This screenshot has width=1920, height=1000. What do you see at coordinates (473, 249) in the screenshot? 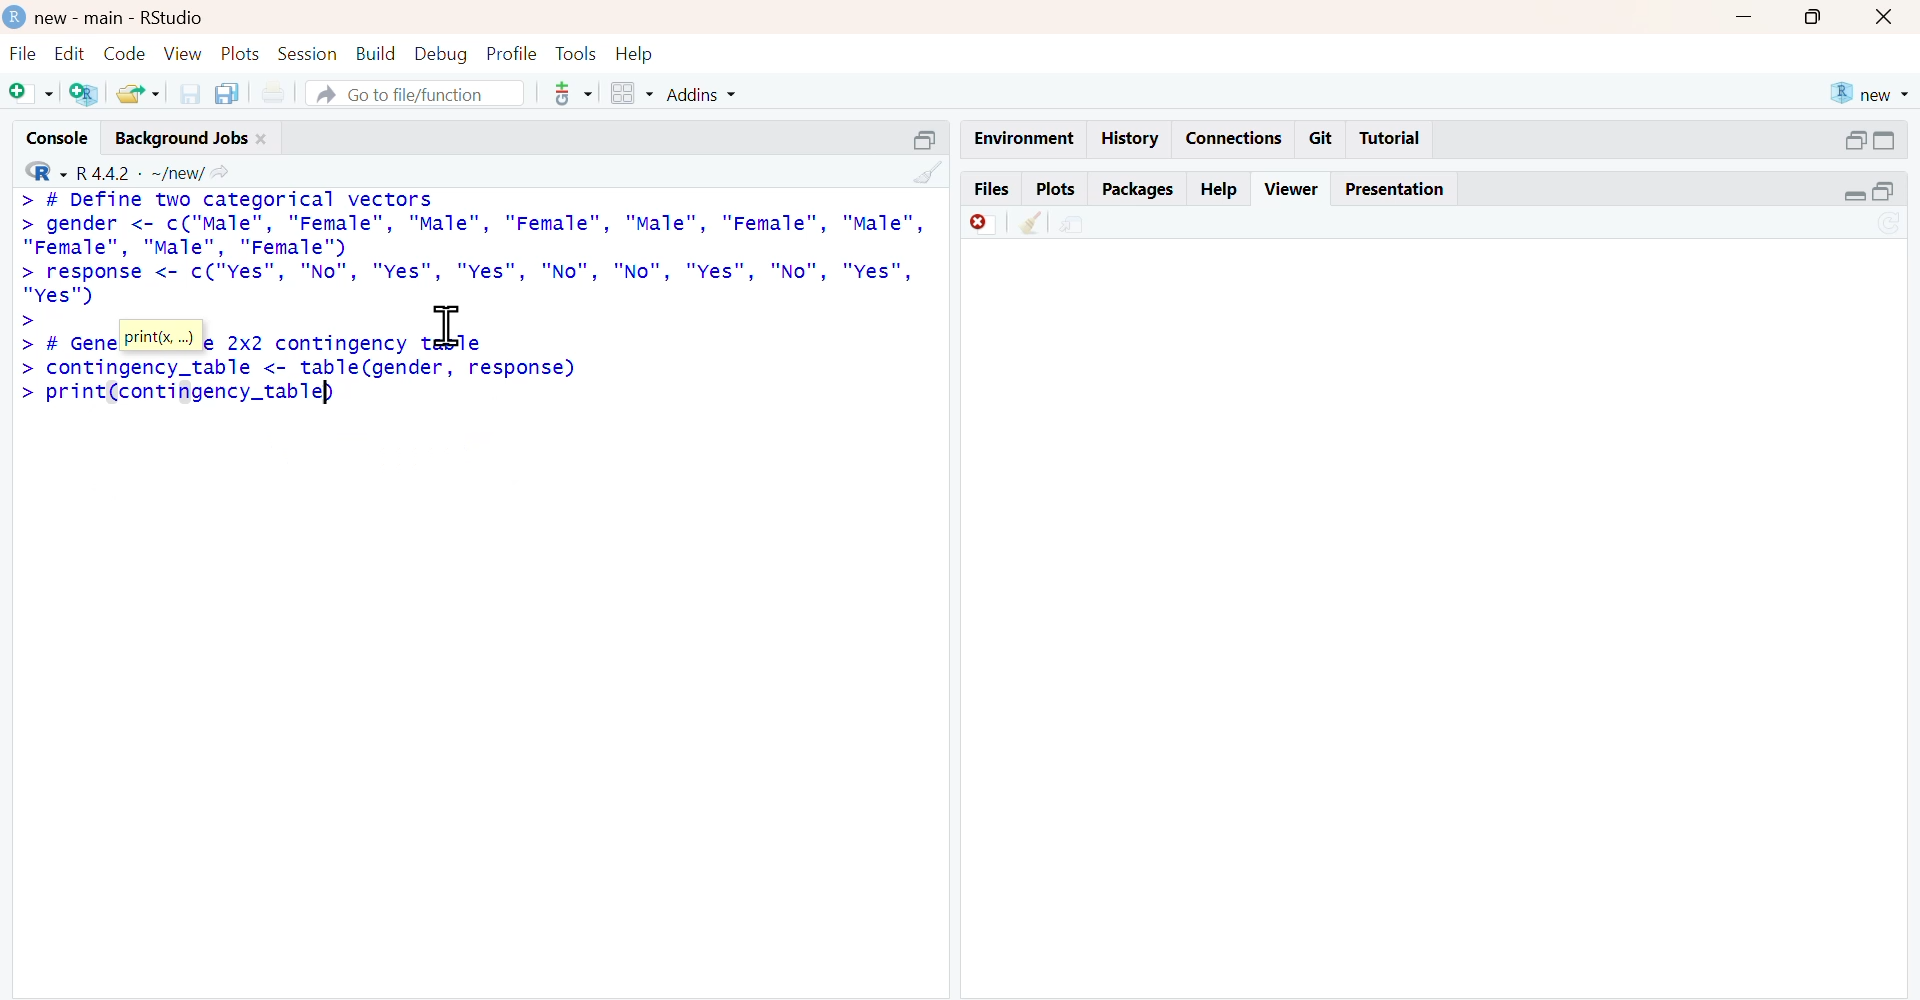
I see `> # Define two categorical vectors> gender <- c("Male", "Female", "Male", "Female", "Male", "Female", "Male","Female", "Male", "Female")> response <- c("Yes", "No", "ves", "Yes", "No", "No", "Yes", "No", "ves","Yes"` at bounding box center [473, 249].